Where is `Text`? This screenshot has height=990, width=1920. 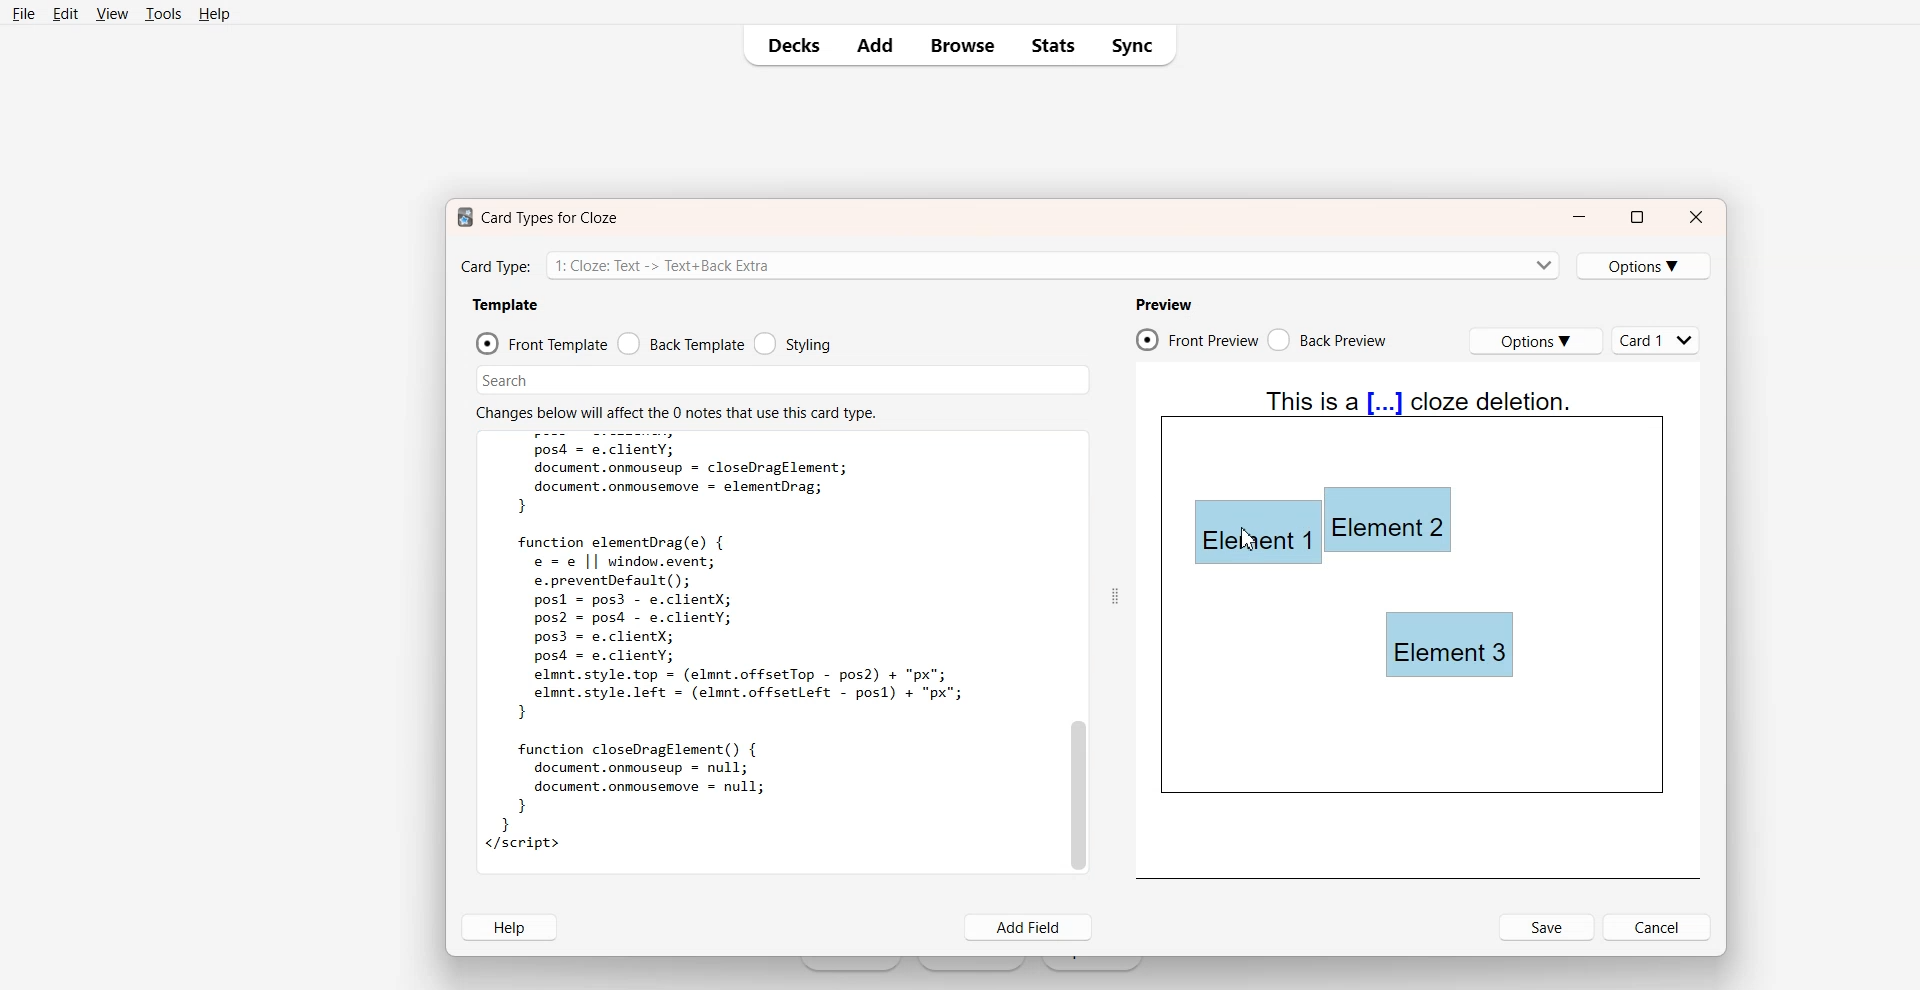
Text is located at coordinates (733, 651).